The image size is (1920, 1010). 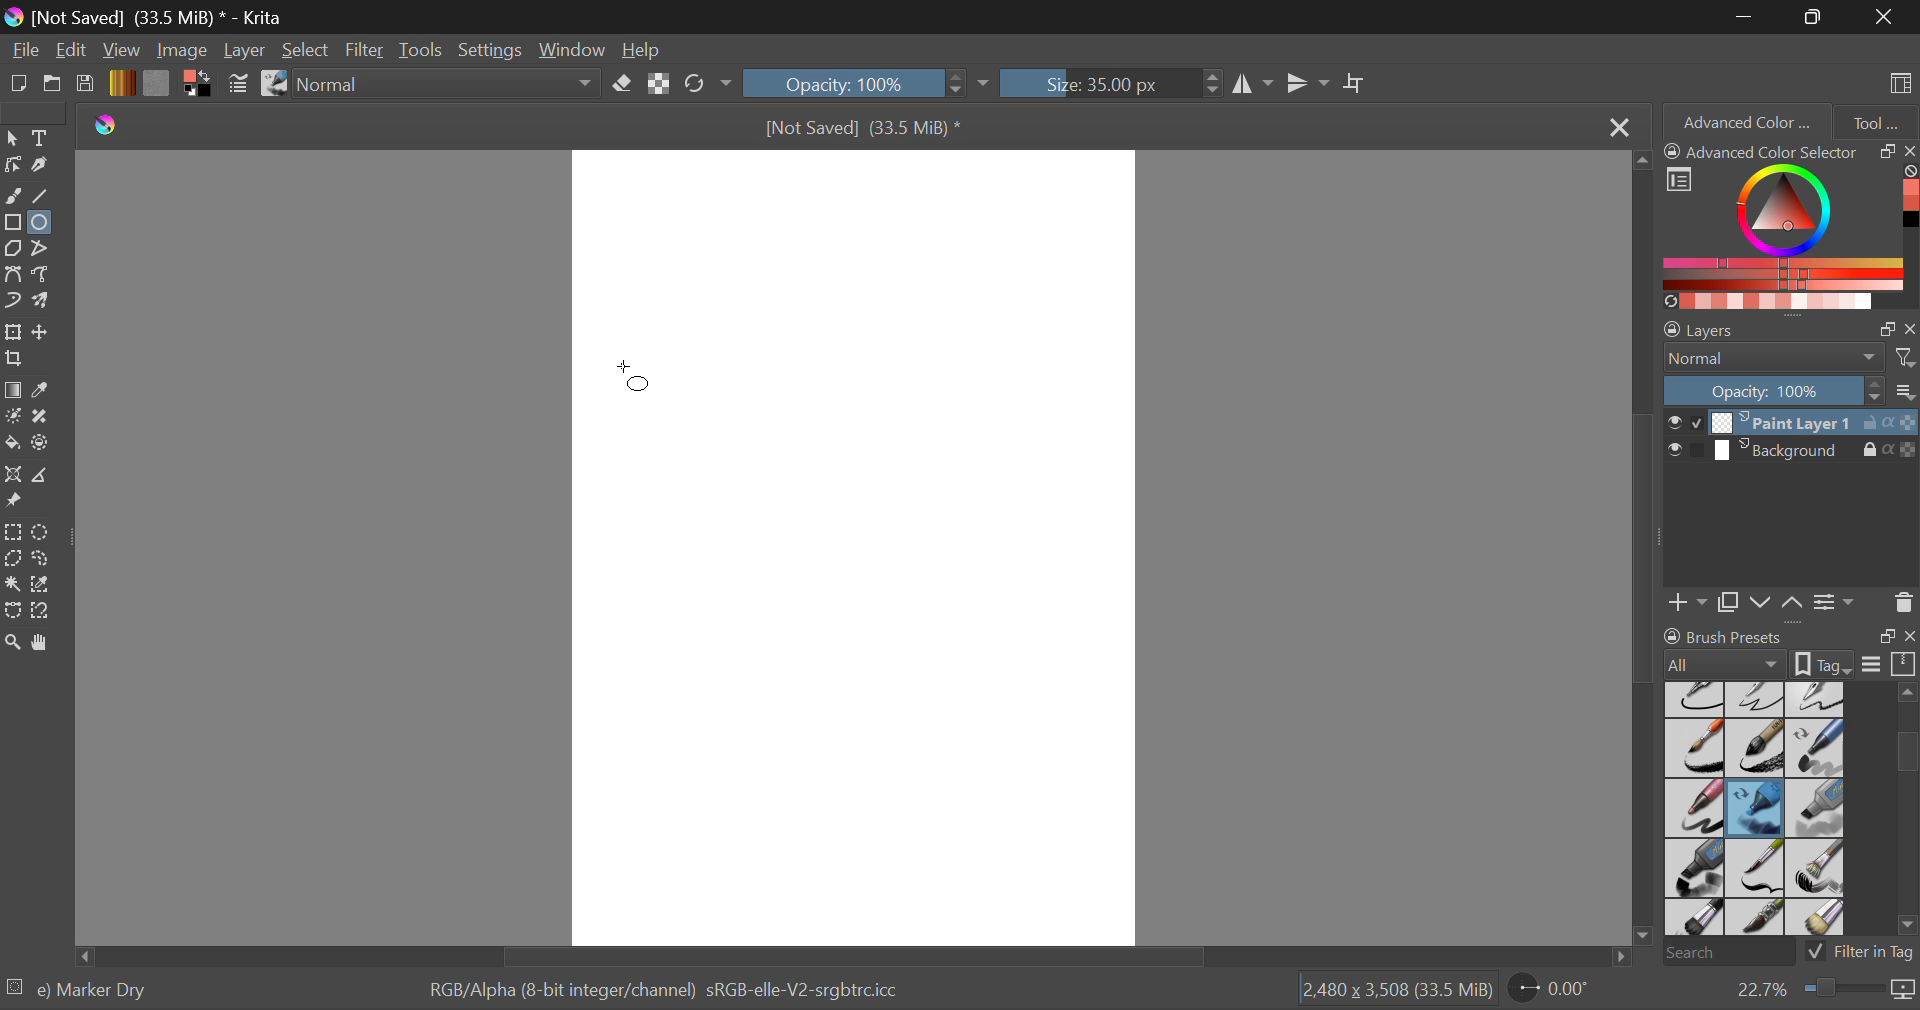 What do you see at coordinates (1790, 454) in the screenshot?
I see `Background Layer` at bounding box center [1790, 454].